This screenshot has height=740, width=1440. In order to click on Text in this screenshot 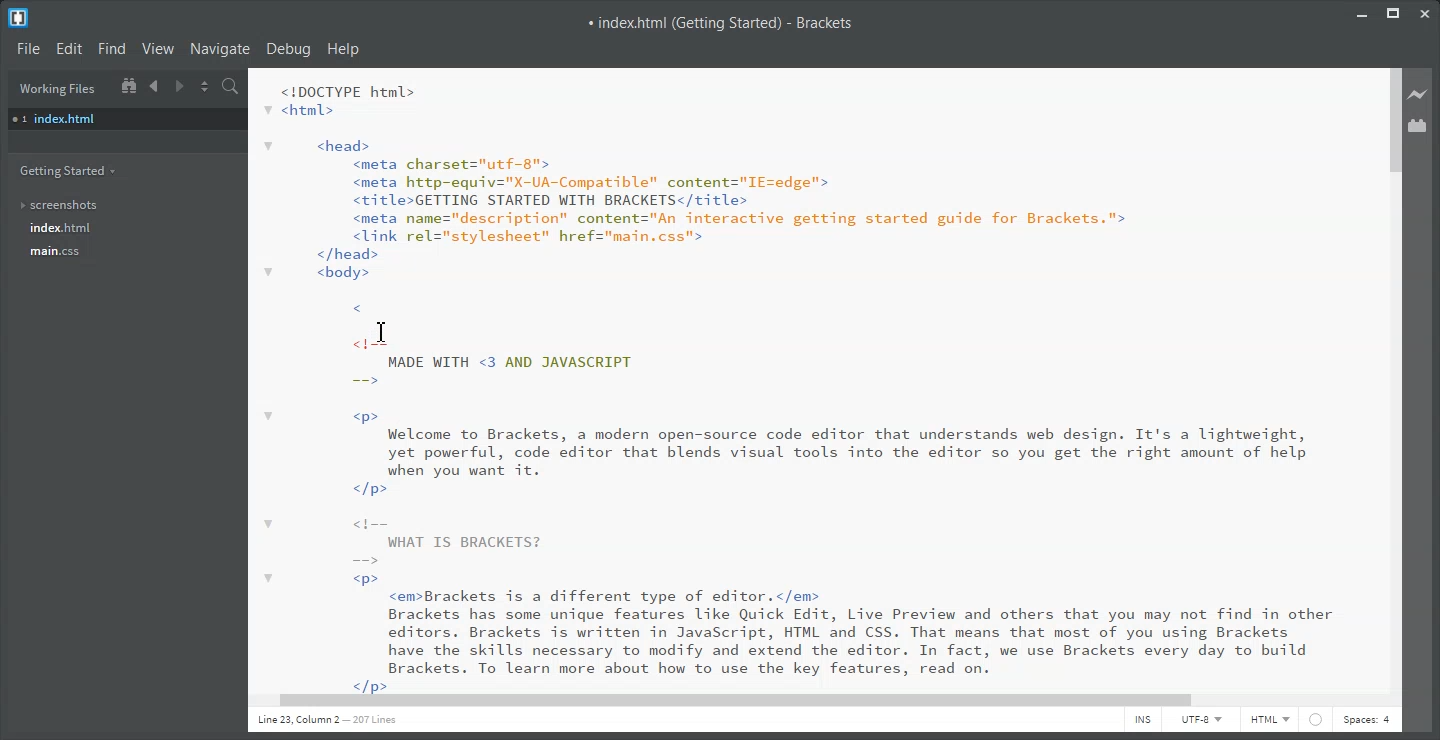, I will do `click(327, 720)`.